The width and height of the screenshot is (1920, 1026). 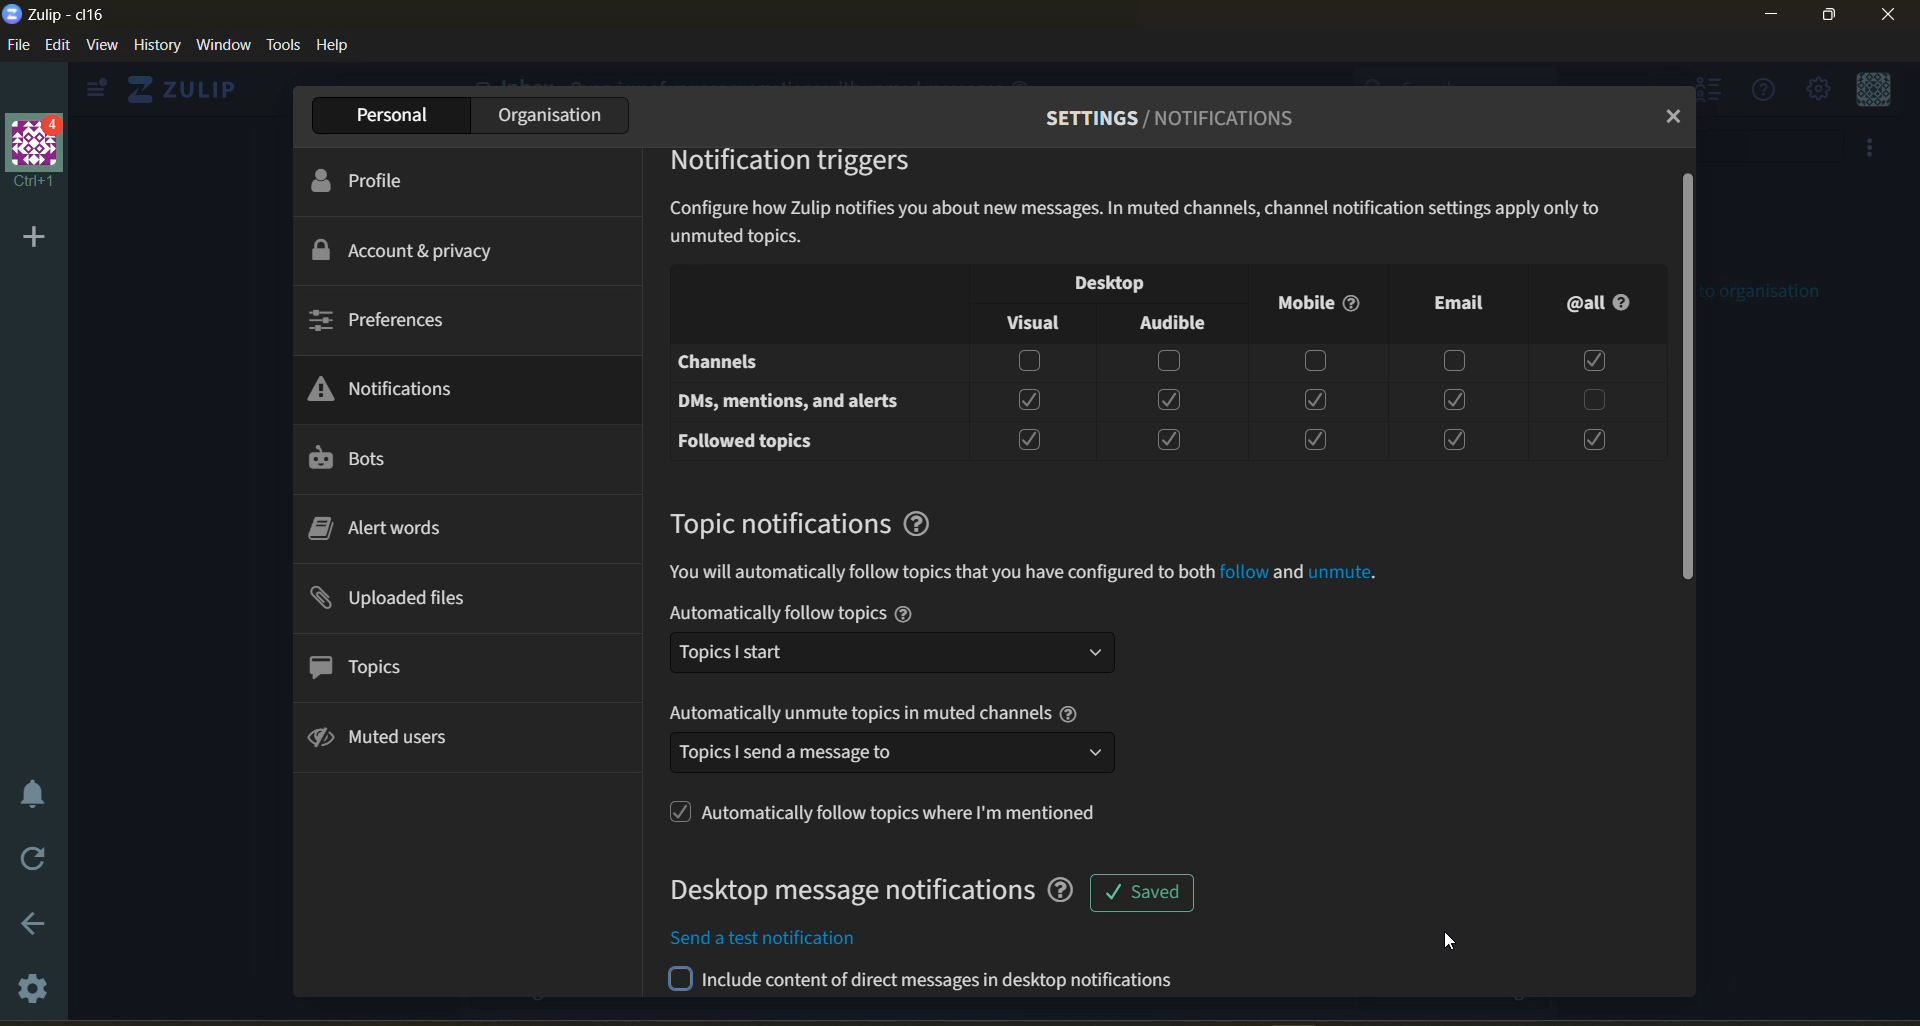 What do you see at coordinates (893, 812) in the screenshot?
I see `follow topics` at bounding box center [893, 812].